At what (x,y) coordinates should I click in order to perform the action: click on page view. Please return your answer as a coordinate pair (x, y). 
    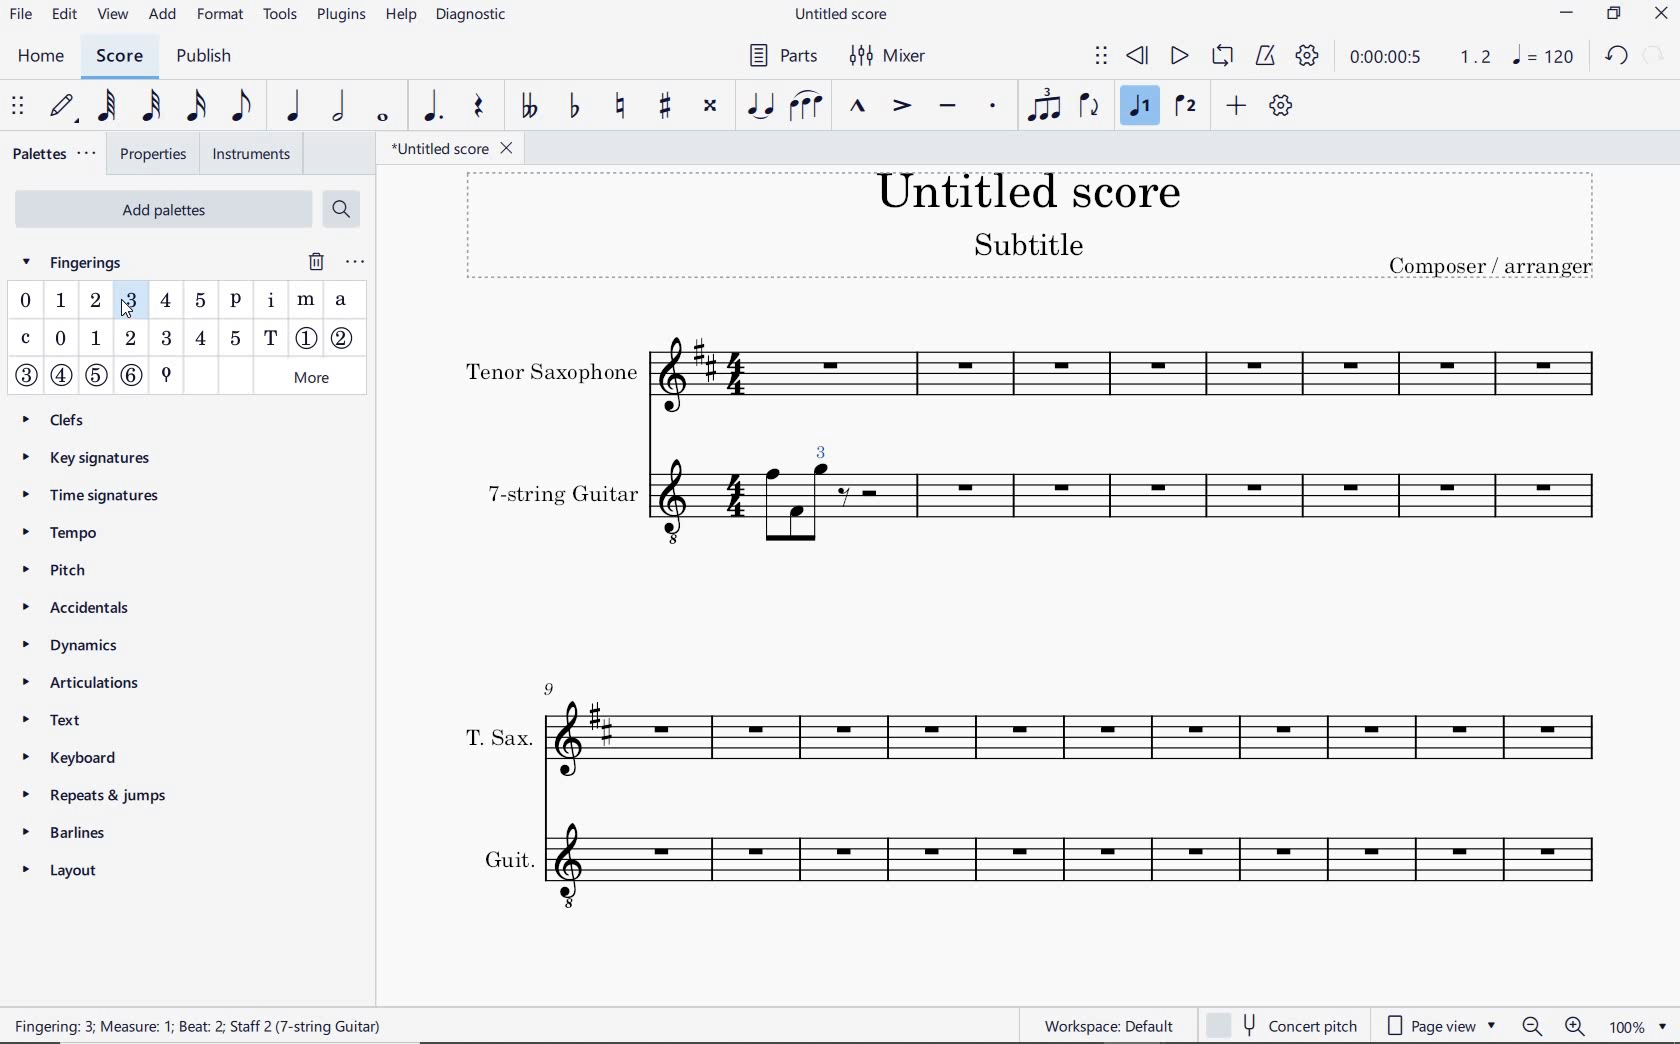
    Looking at the image, I should click on (1435, 1024).